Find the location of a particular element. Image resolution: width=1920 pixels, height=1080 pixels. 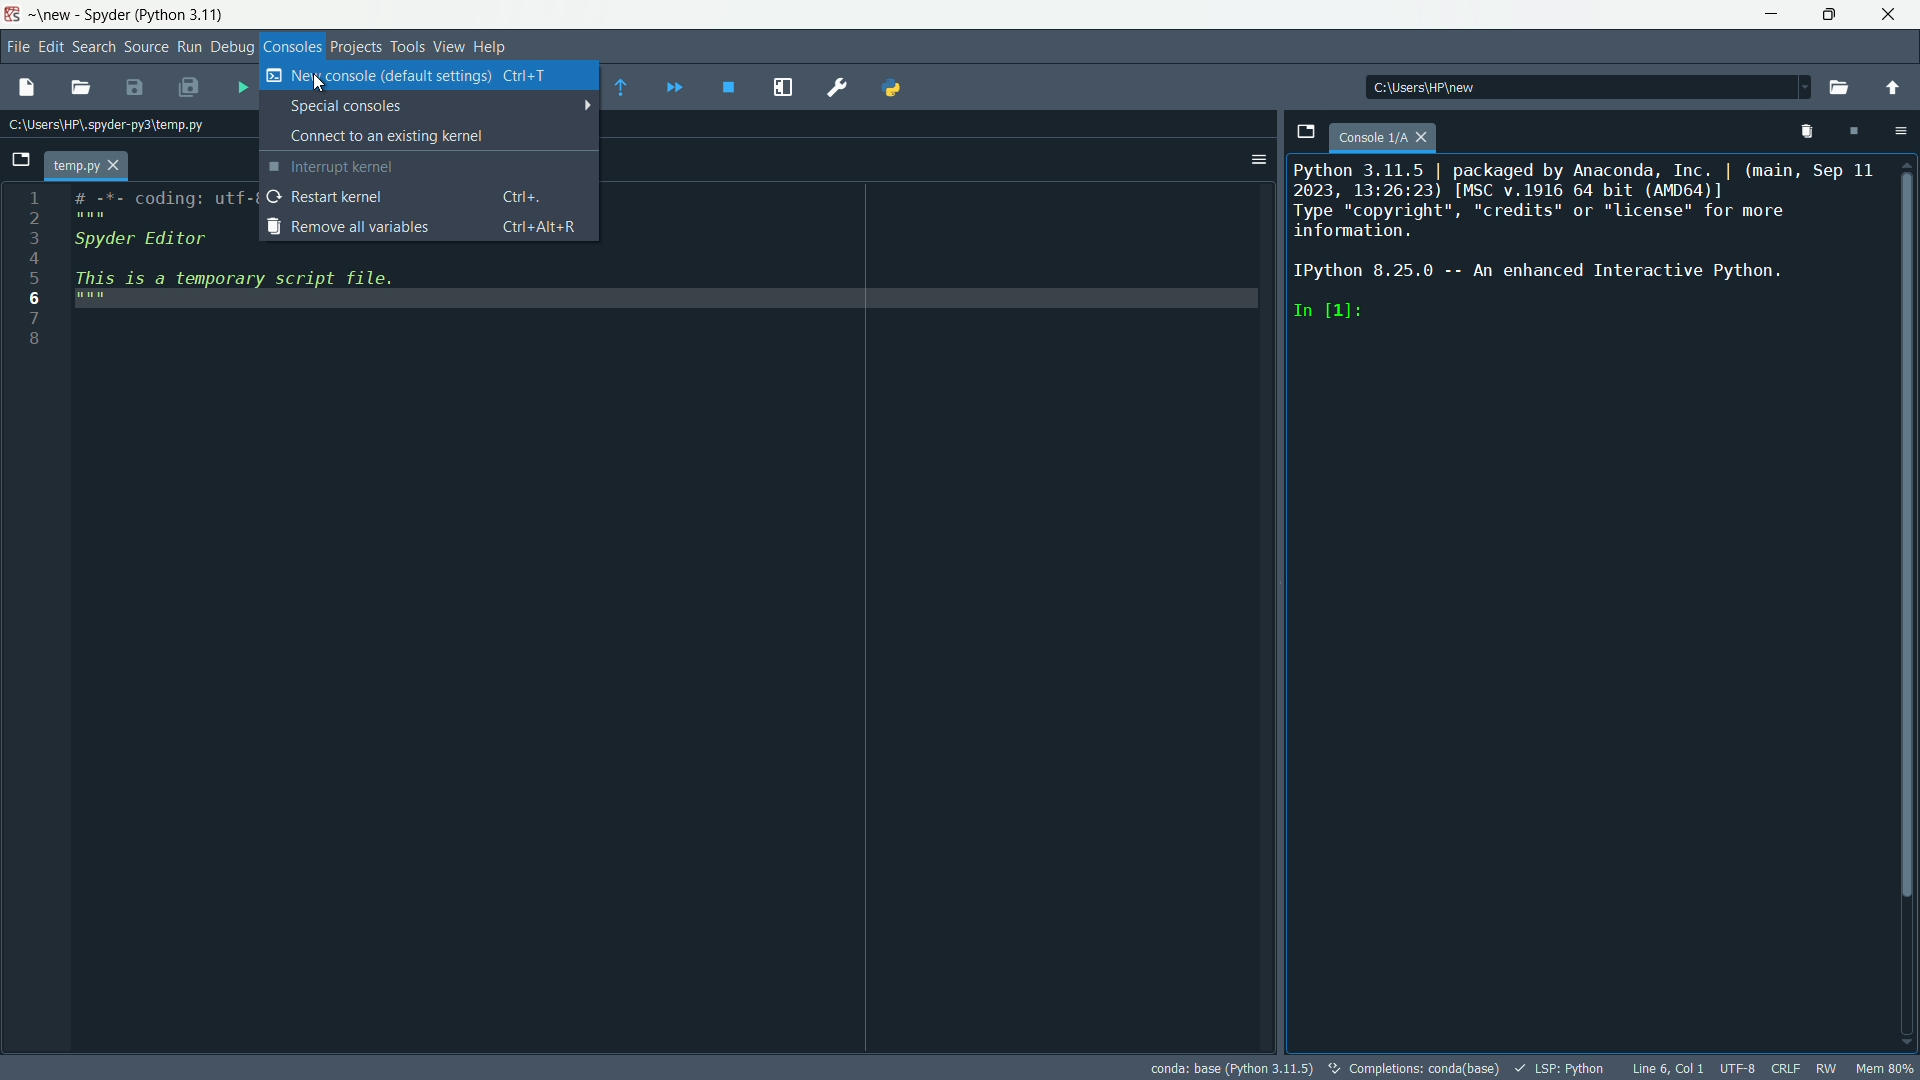

change to parent directory is located at coordinates (1895, 91).